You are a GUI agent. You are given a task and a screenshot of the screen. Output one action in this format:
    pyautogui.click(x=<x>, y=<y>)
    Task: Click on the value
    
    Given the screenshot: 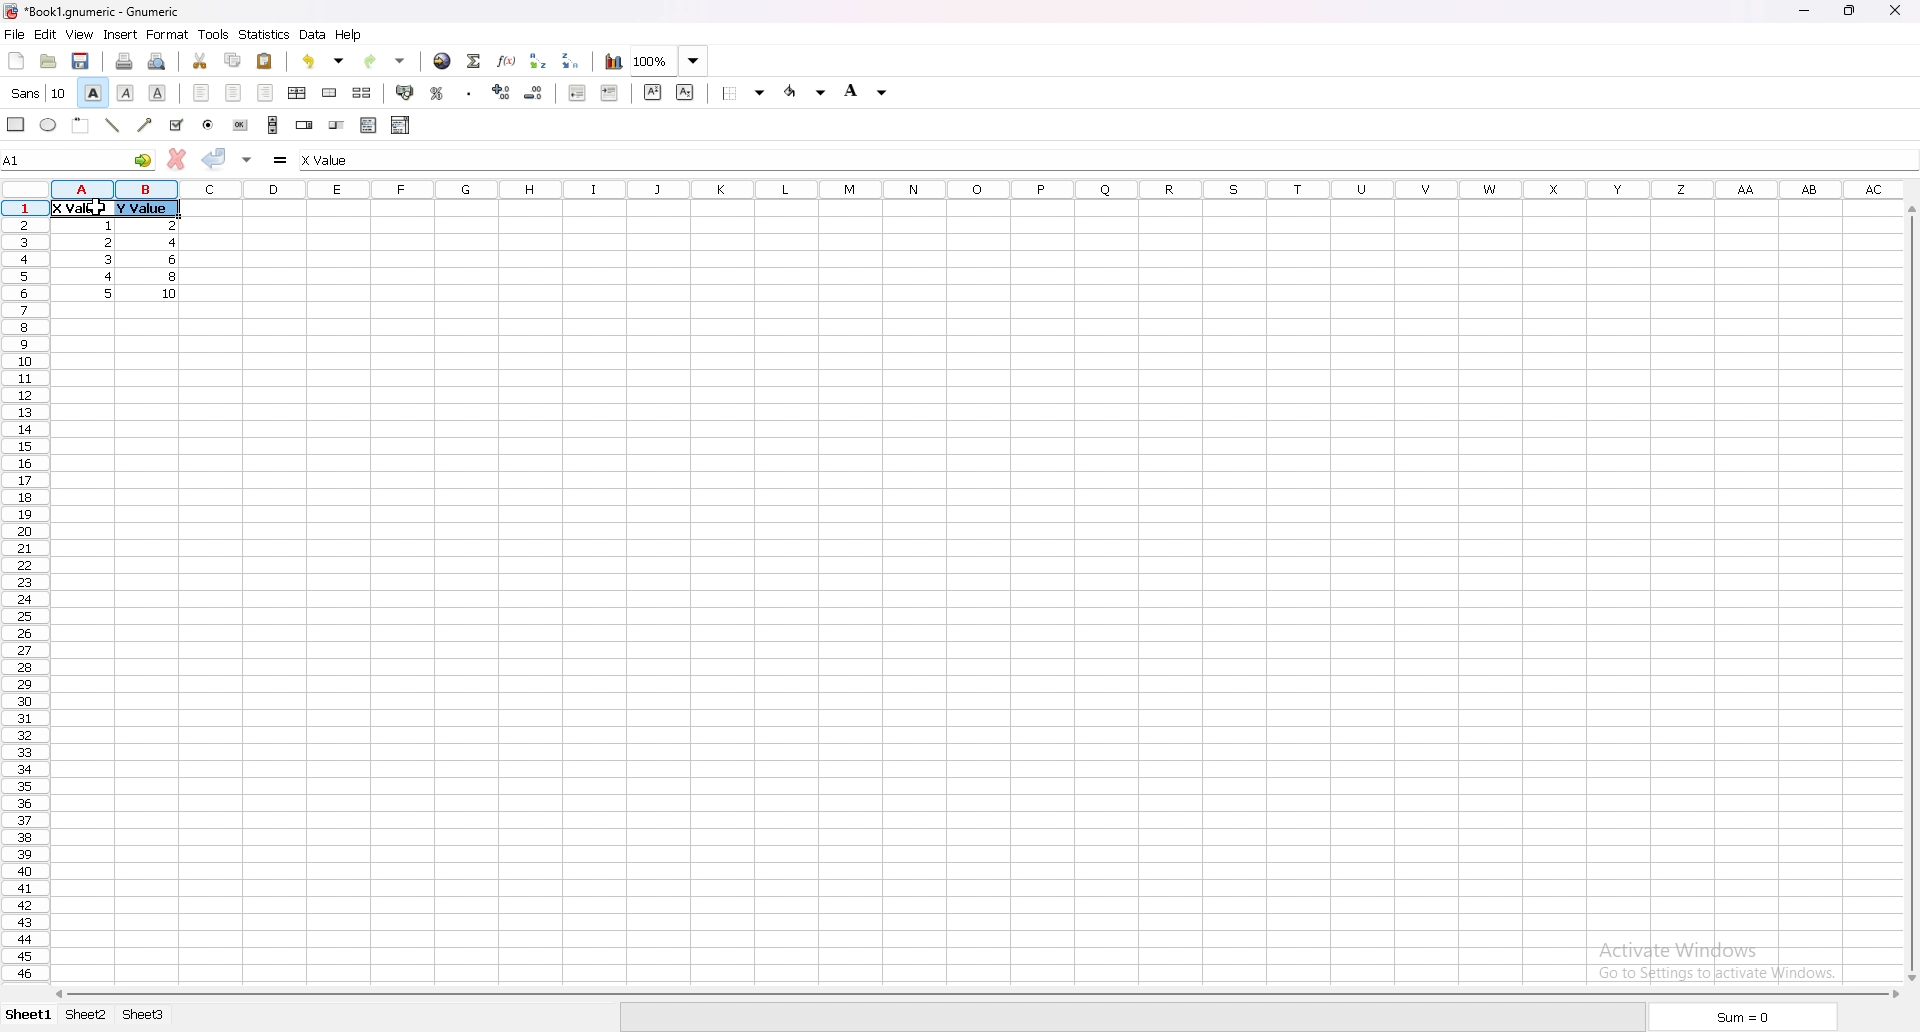 What is the action you would take?
    pyautogui.click(x=111, y=276)
    